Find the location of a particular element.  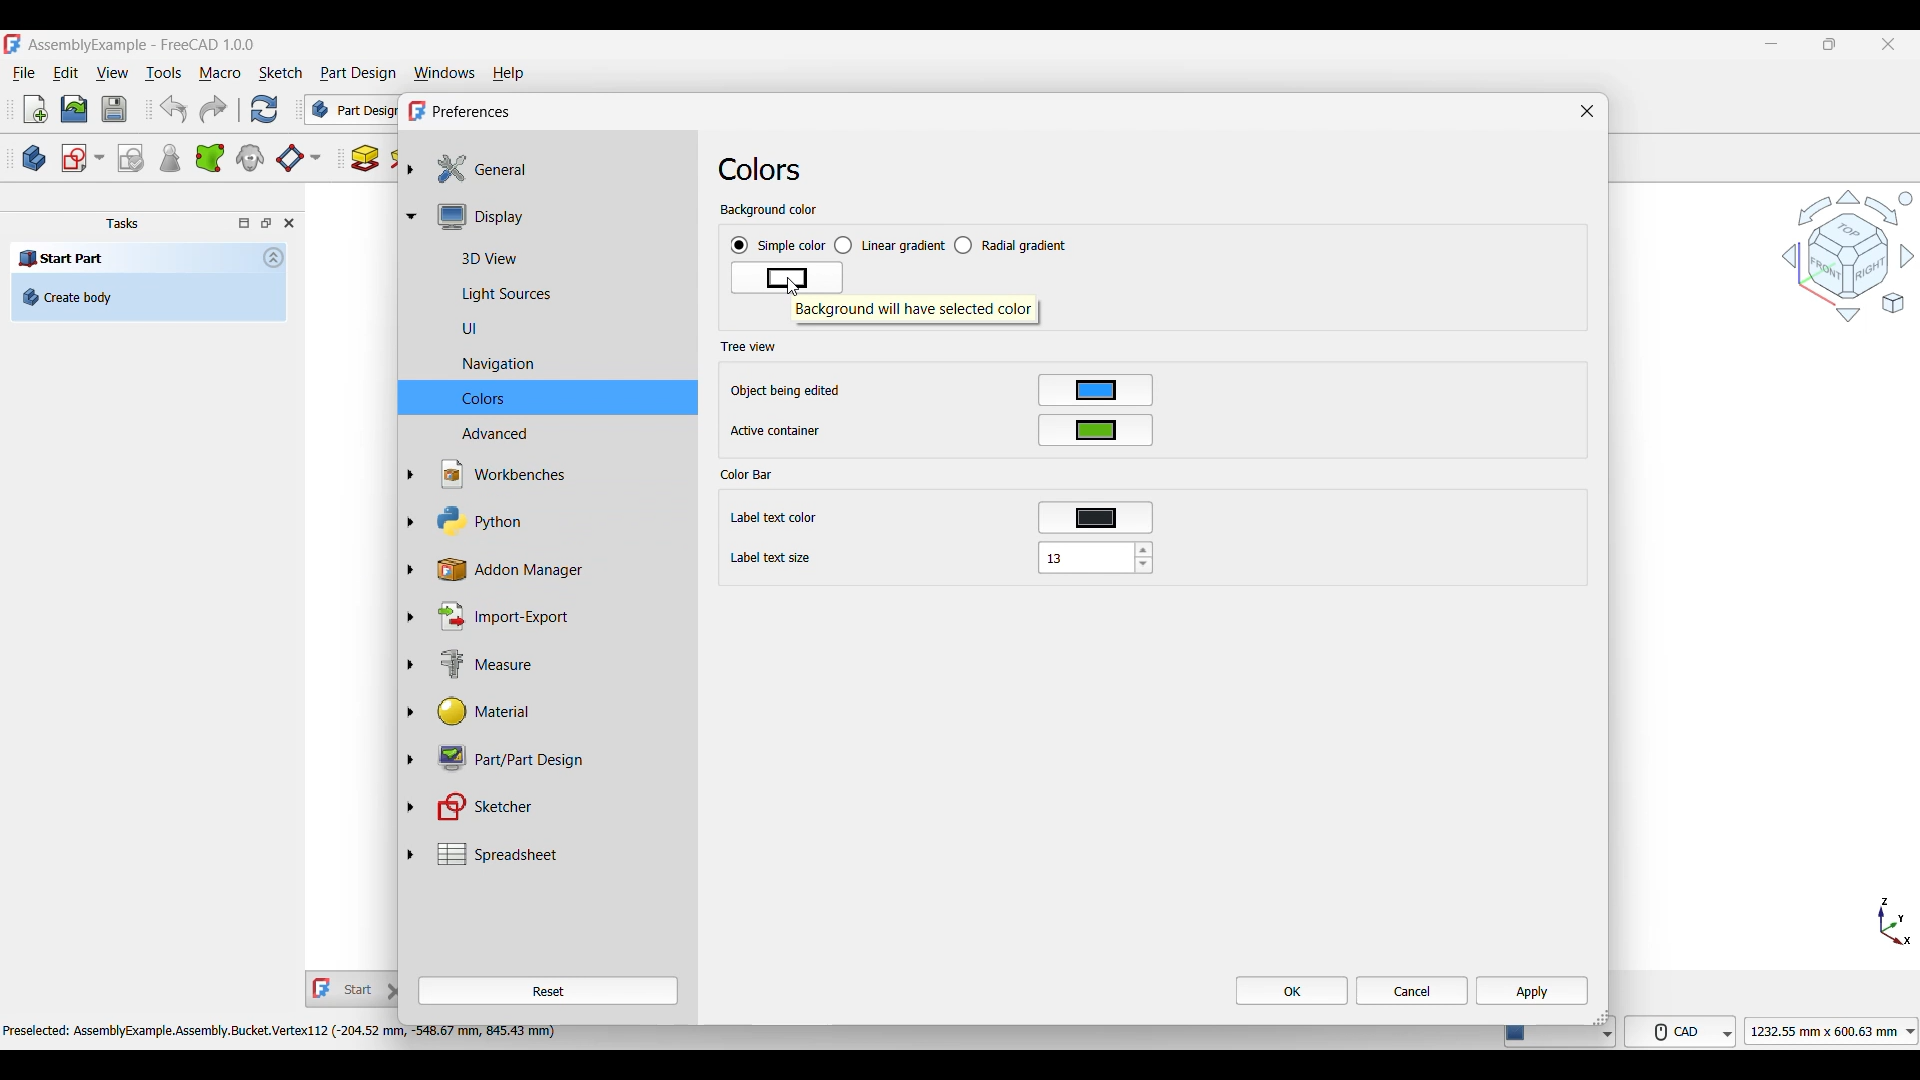

Advanced is located at coordinates (558, 434).